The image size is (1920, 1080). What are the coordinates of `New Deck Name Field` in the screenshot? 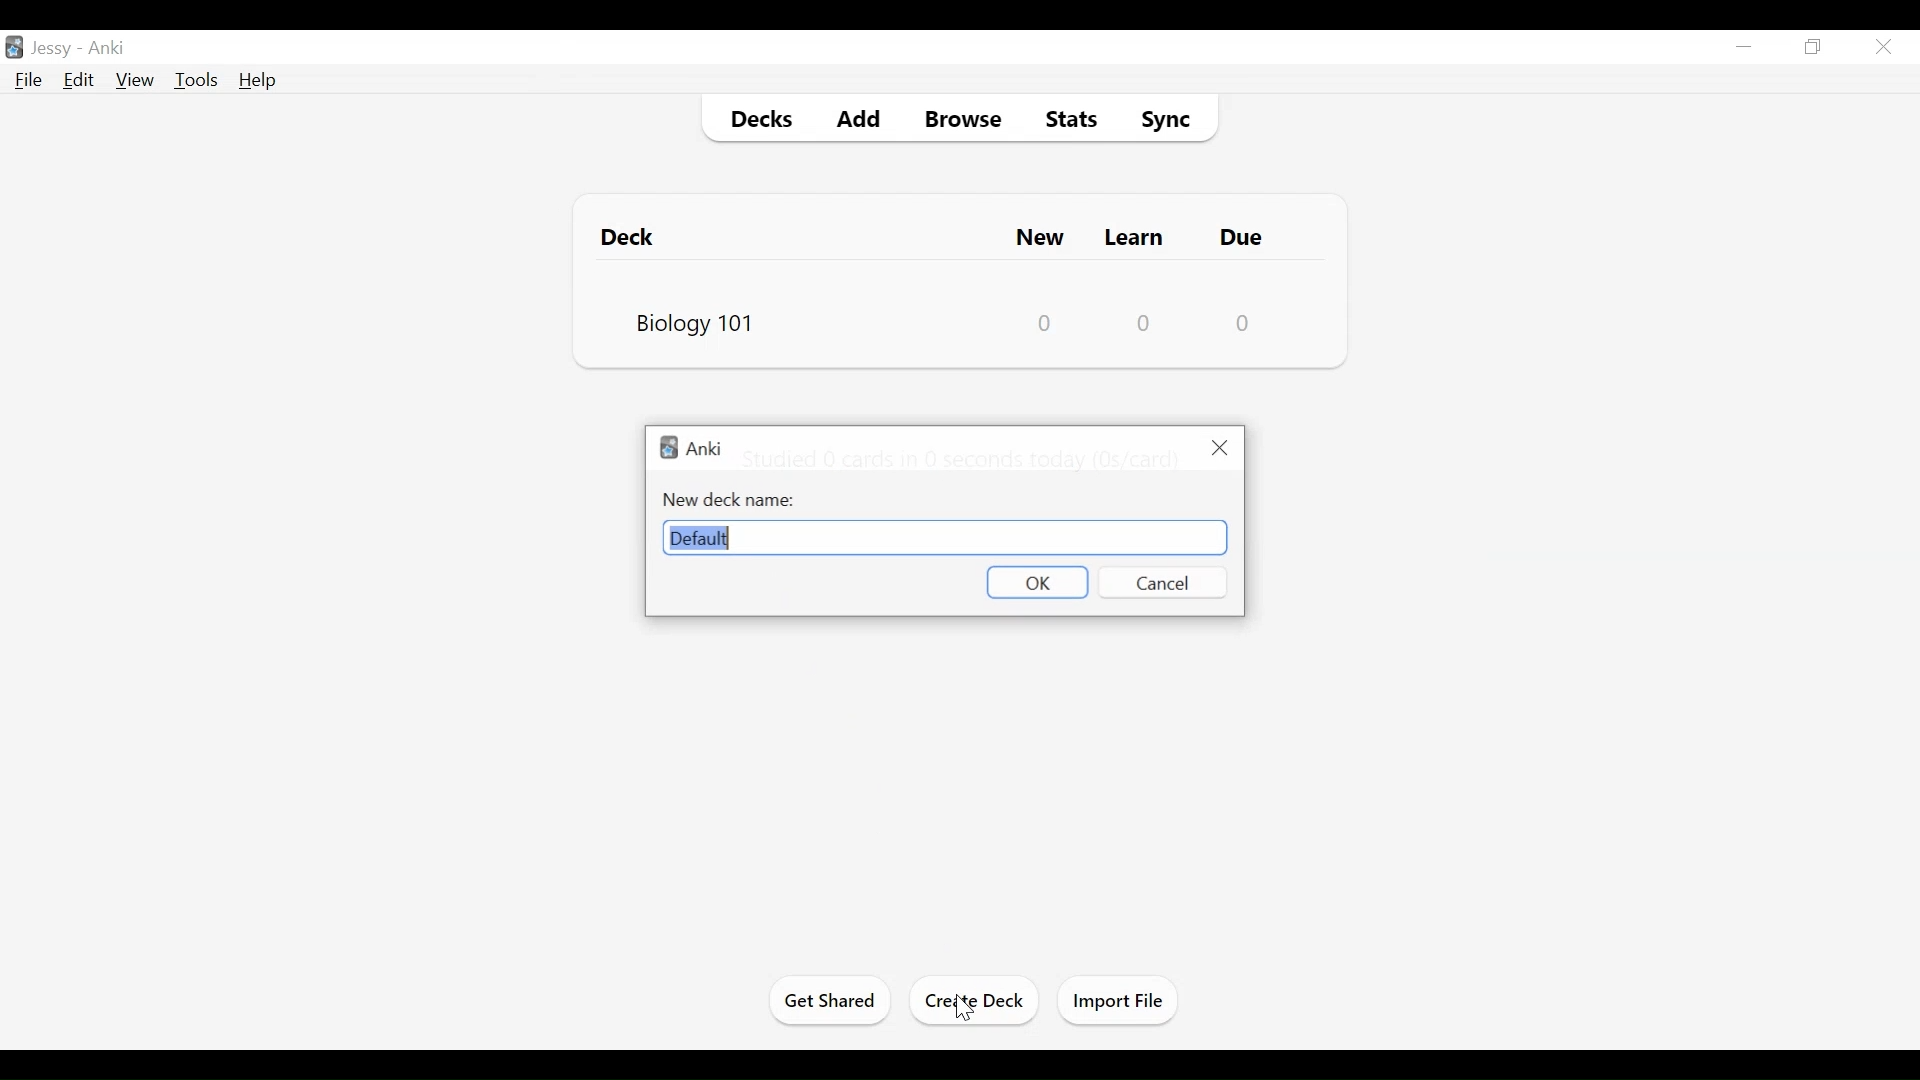 It's located at (947, 538).